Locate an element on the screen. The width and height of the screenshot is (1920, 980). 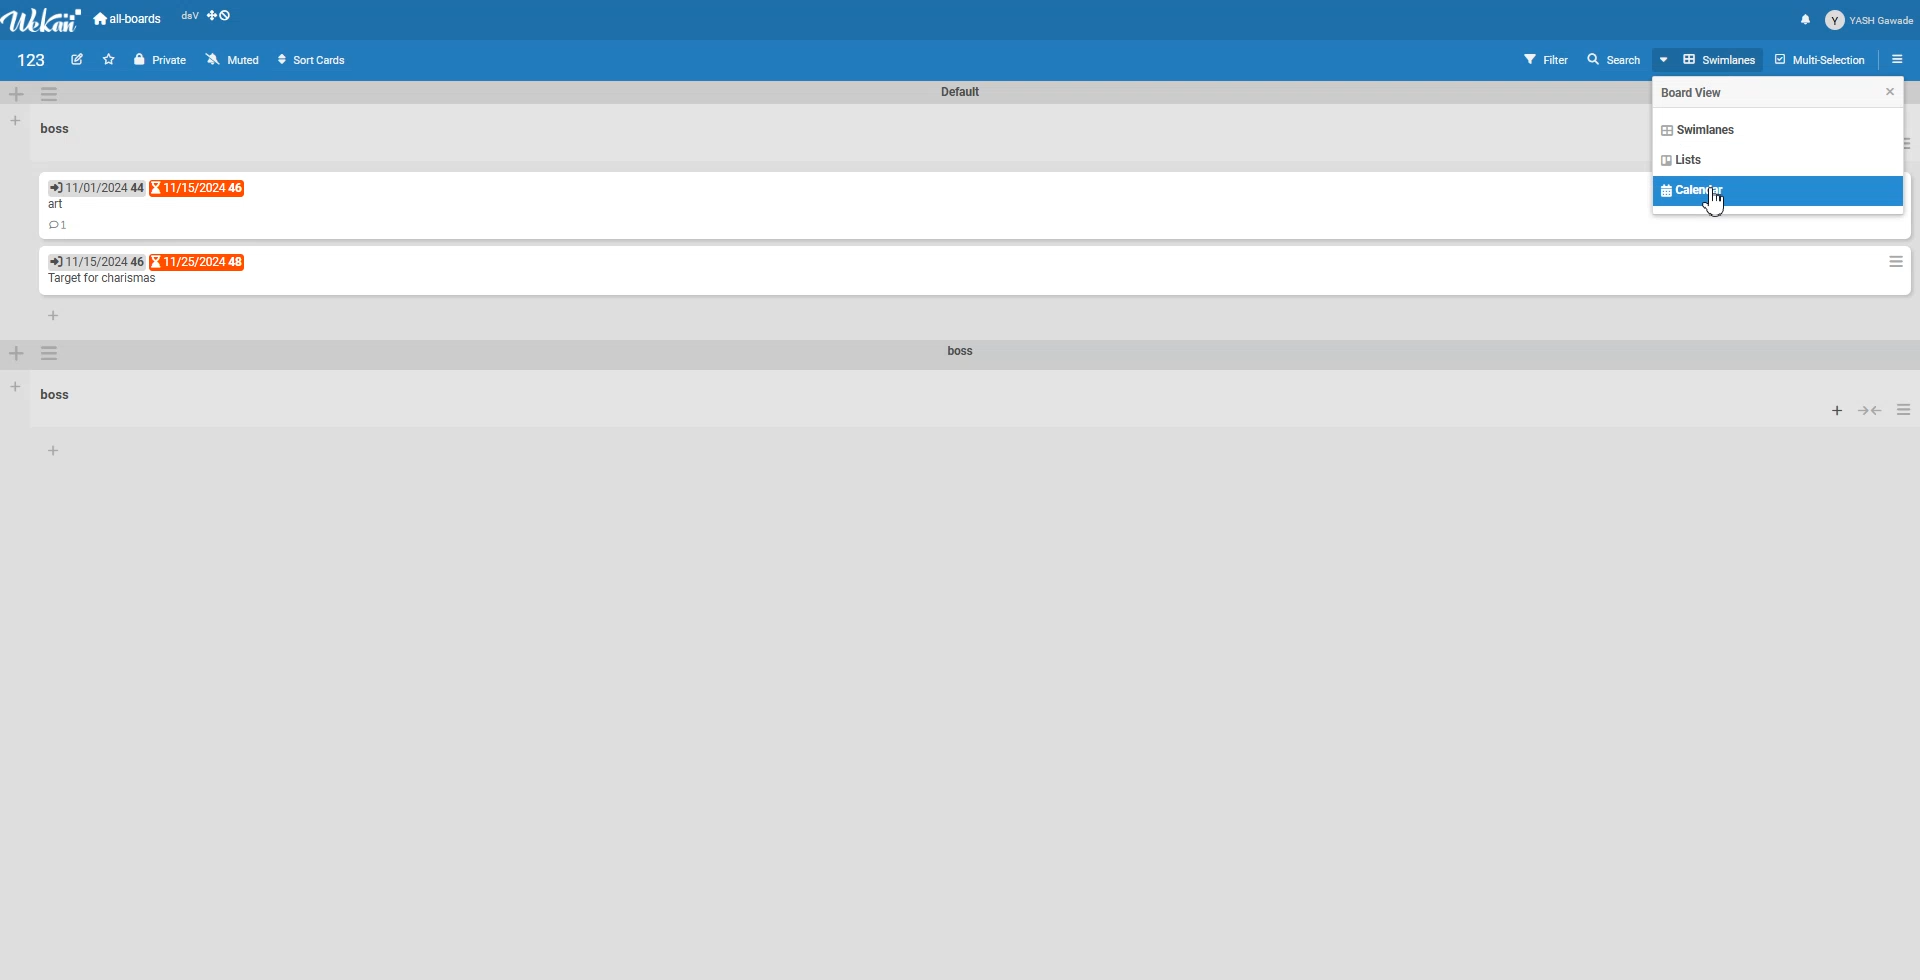
Add Swimlane is located at coordinates (17, 94).